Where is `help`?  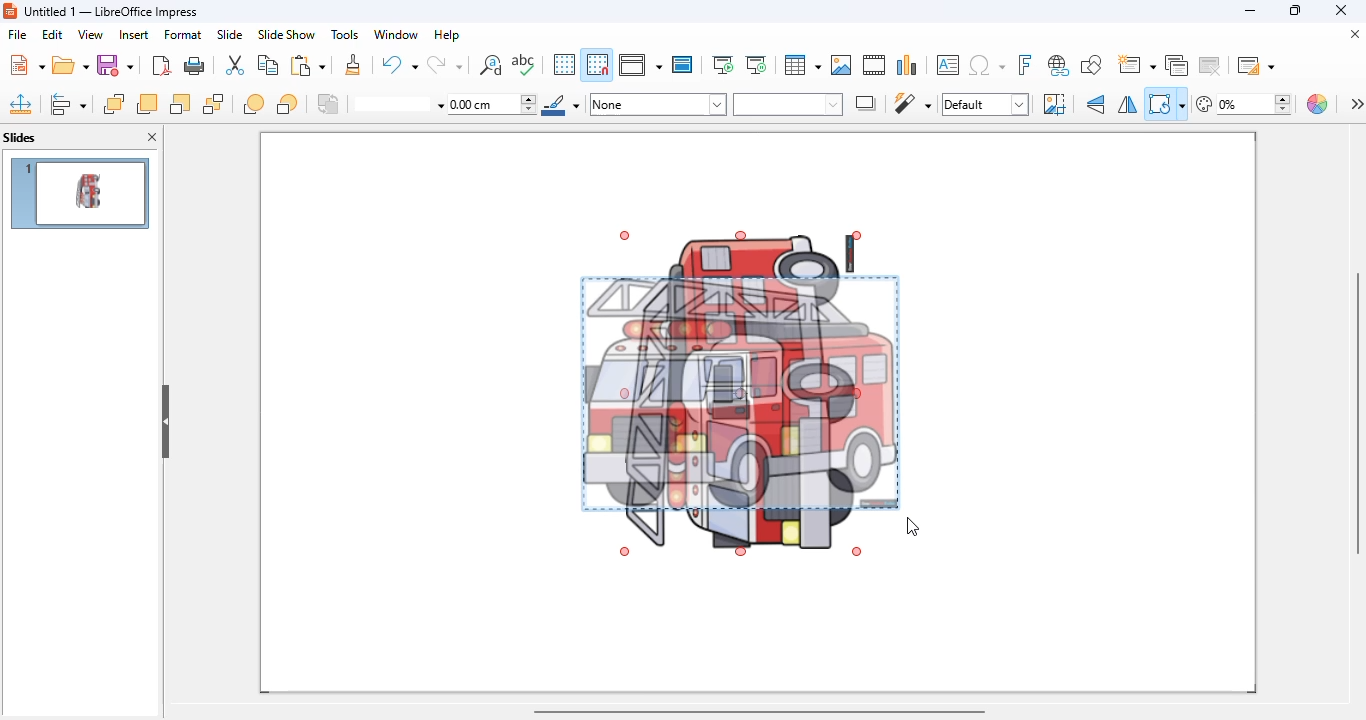 help is located at coordinates (447, 34).